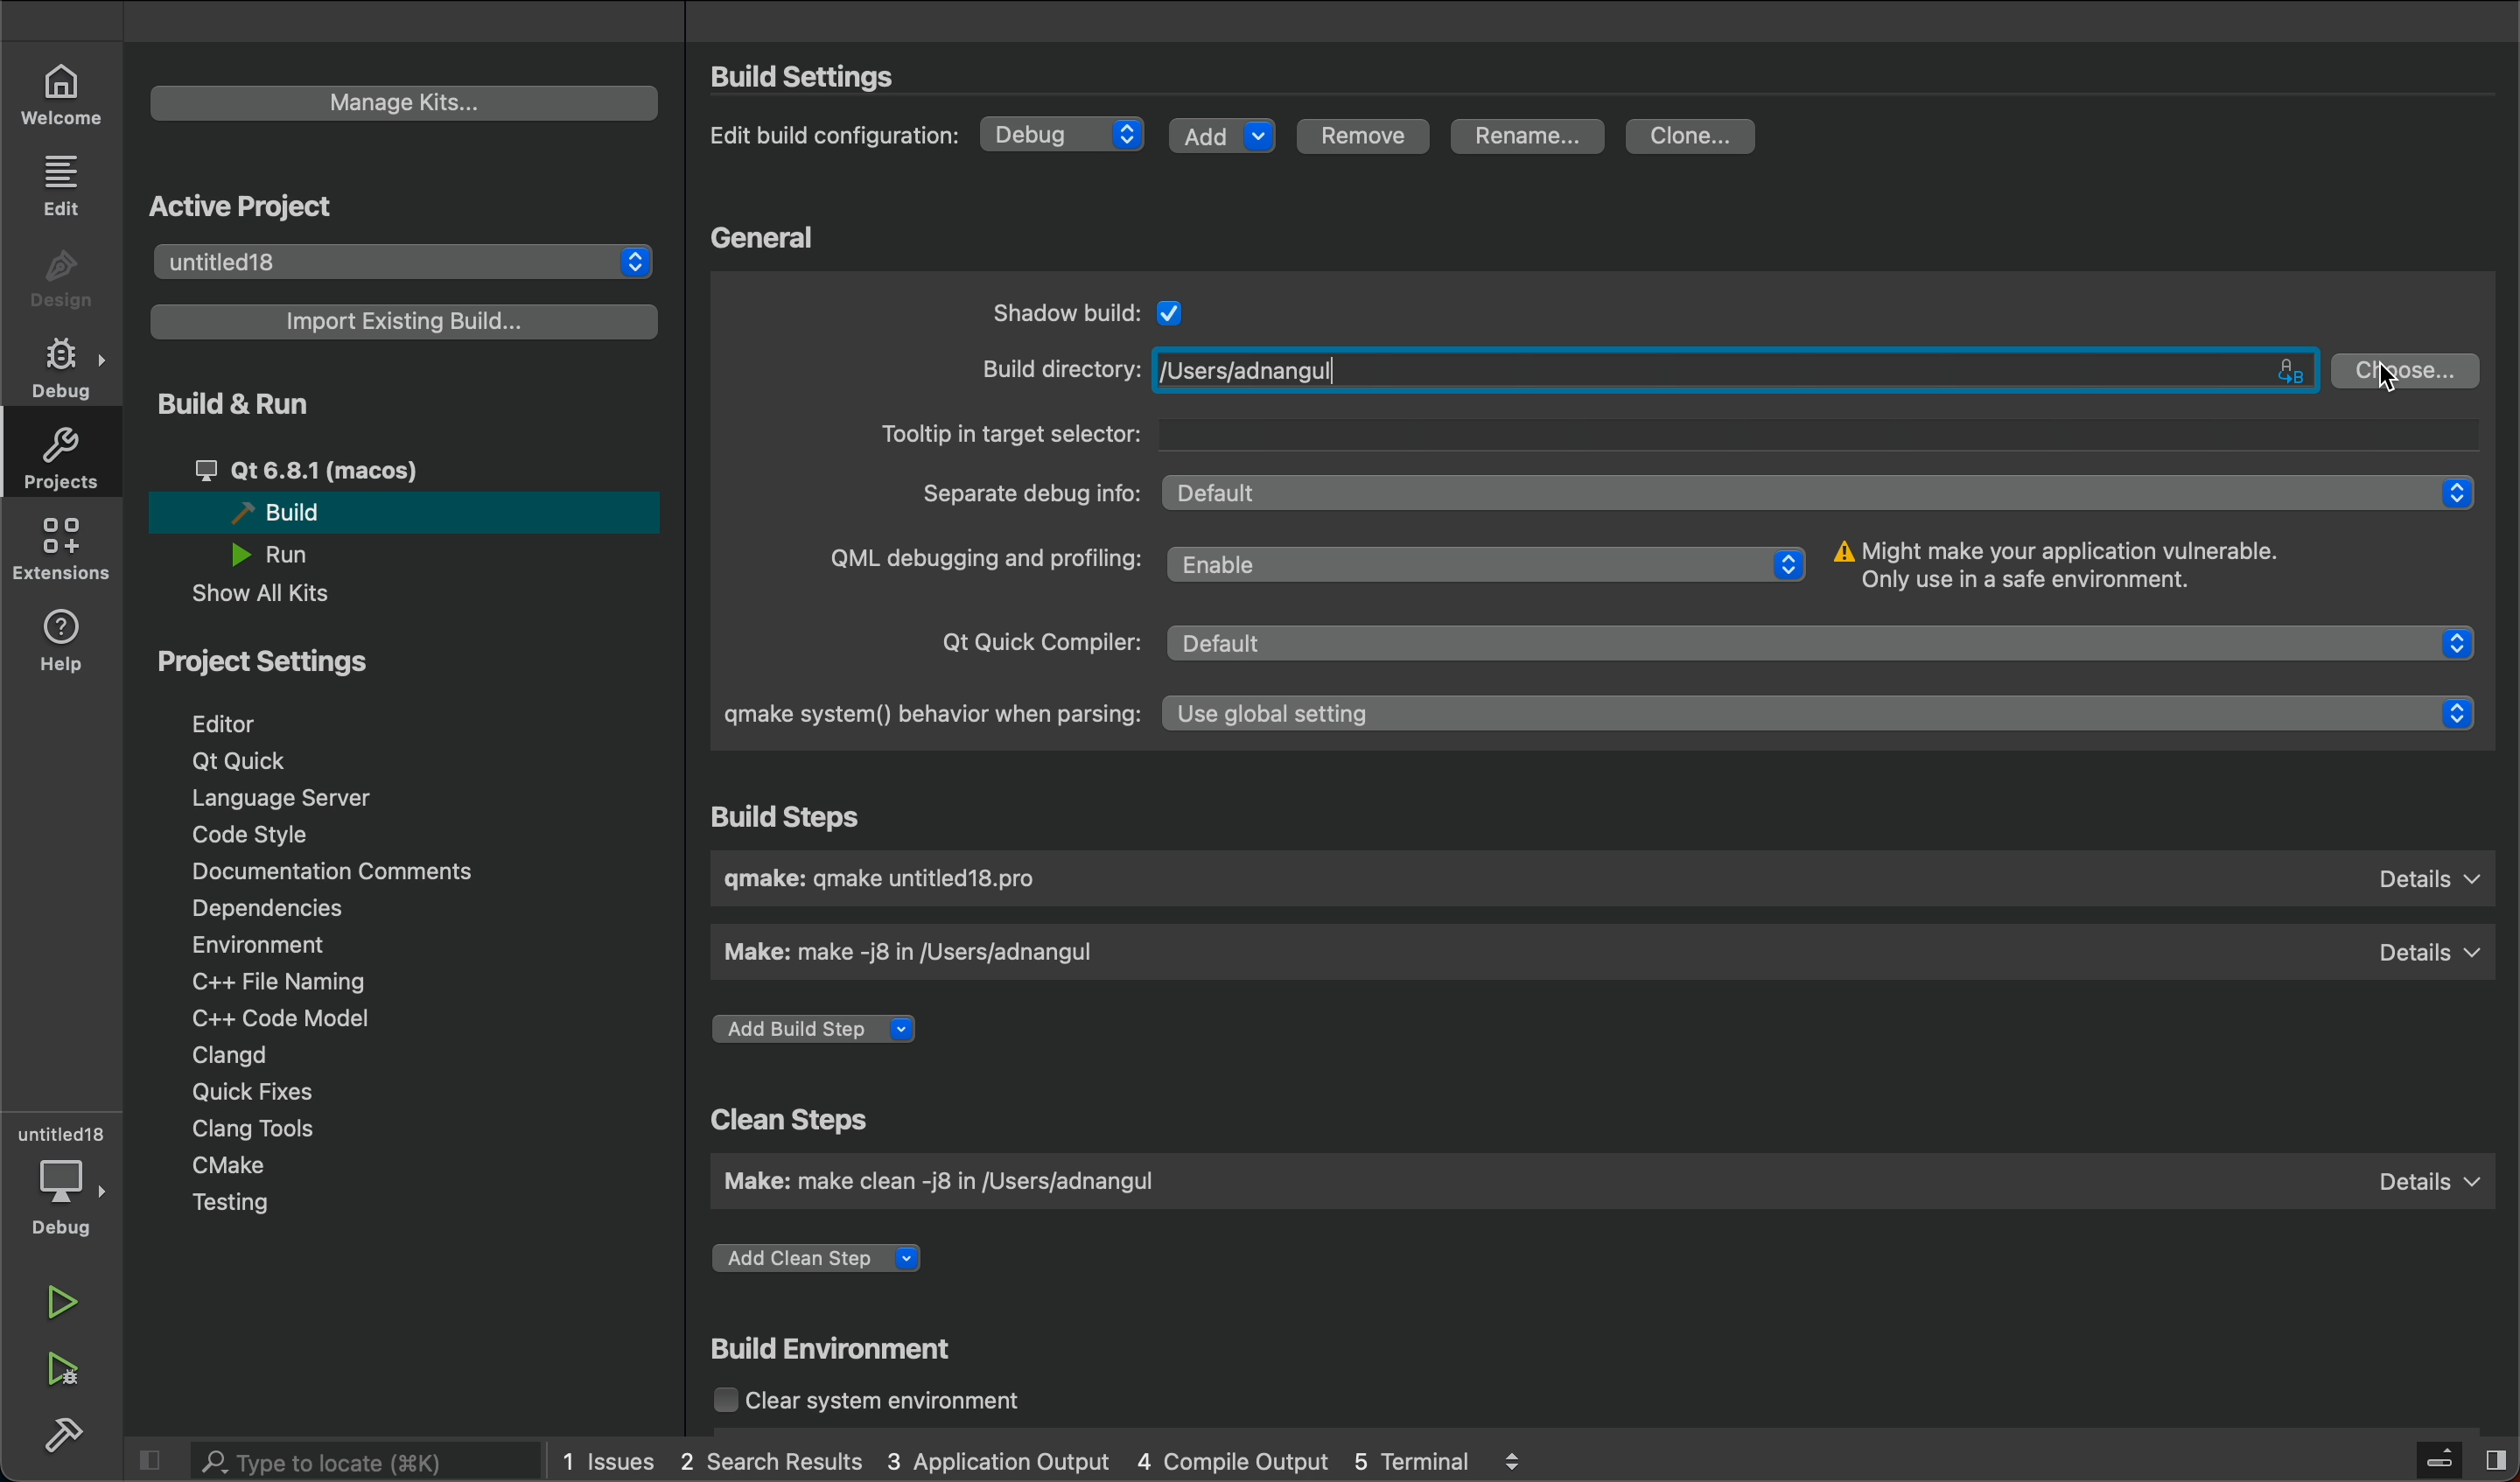 This screenshot has height=1482, width=2520. I want to click on design, so click(59, 275).